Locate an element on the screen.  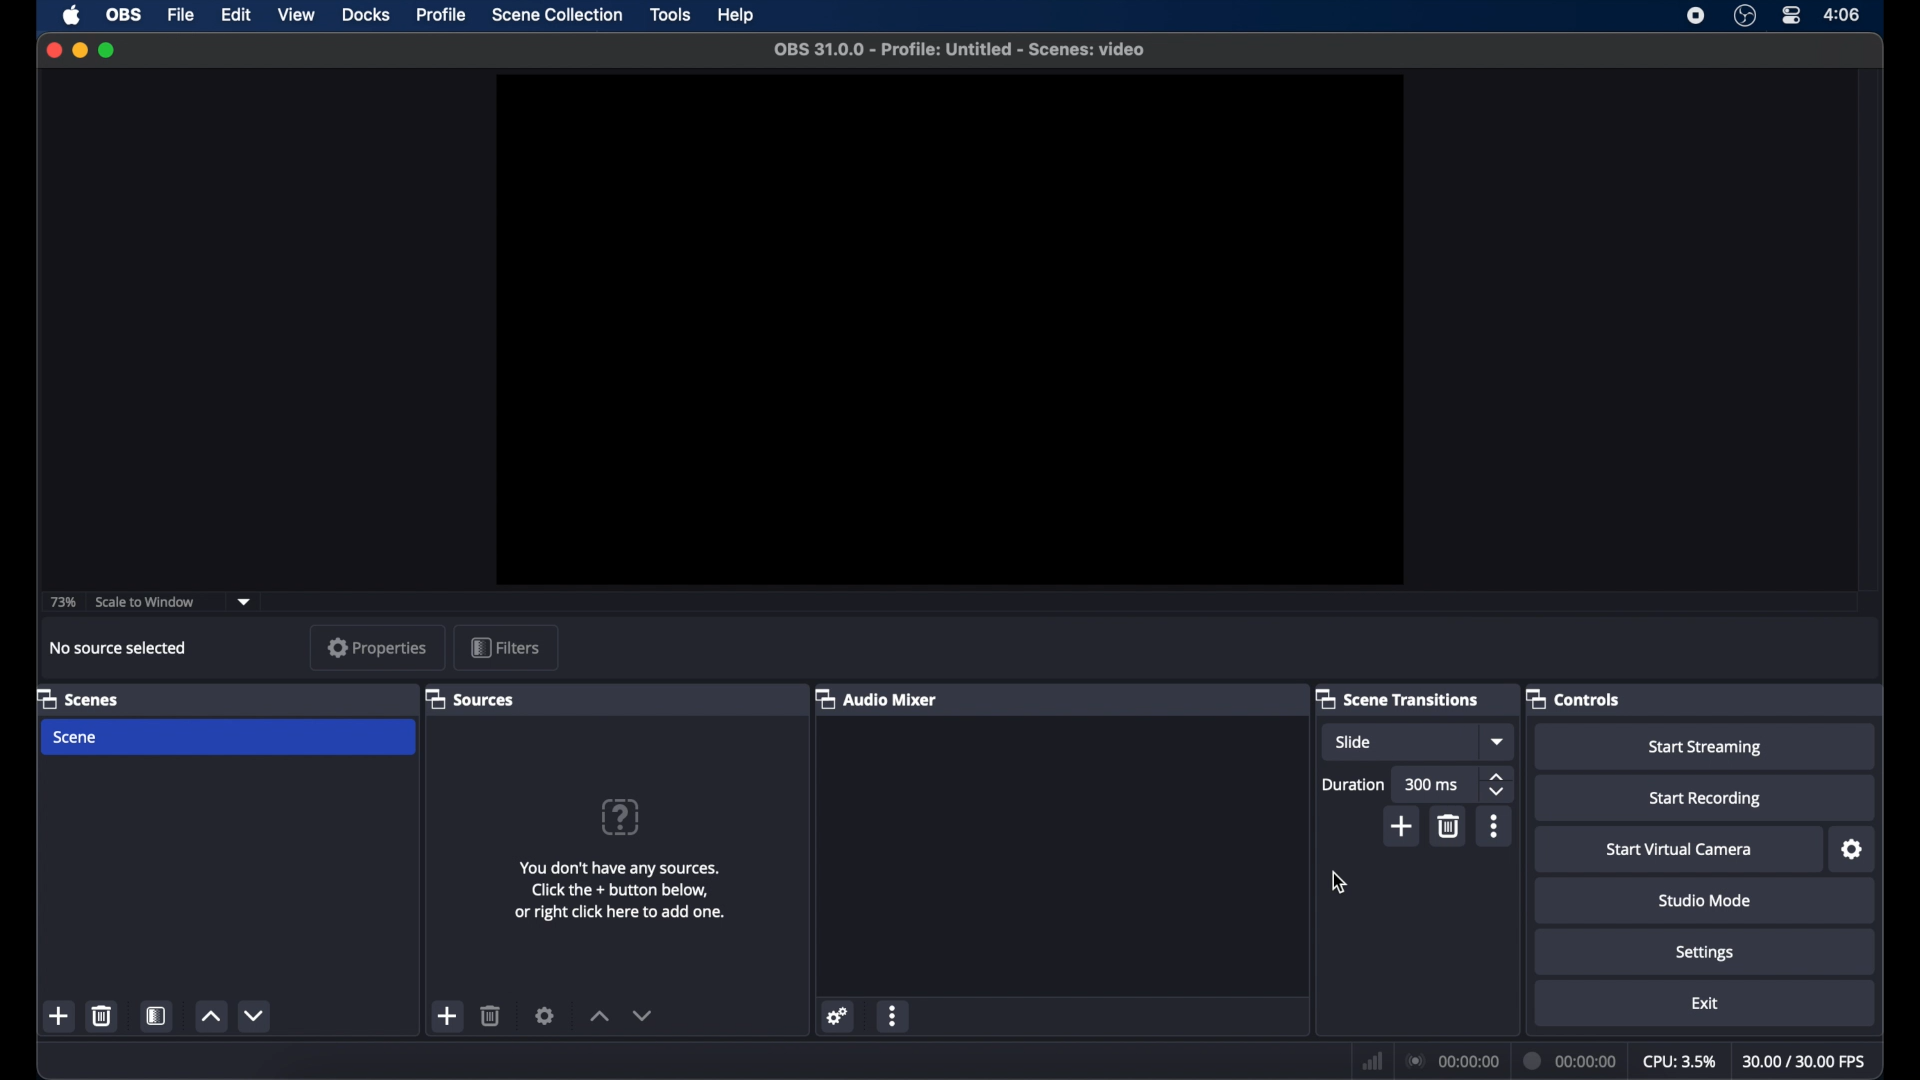
delete is located at coordinates (102, 1015).